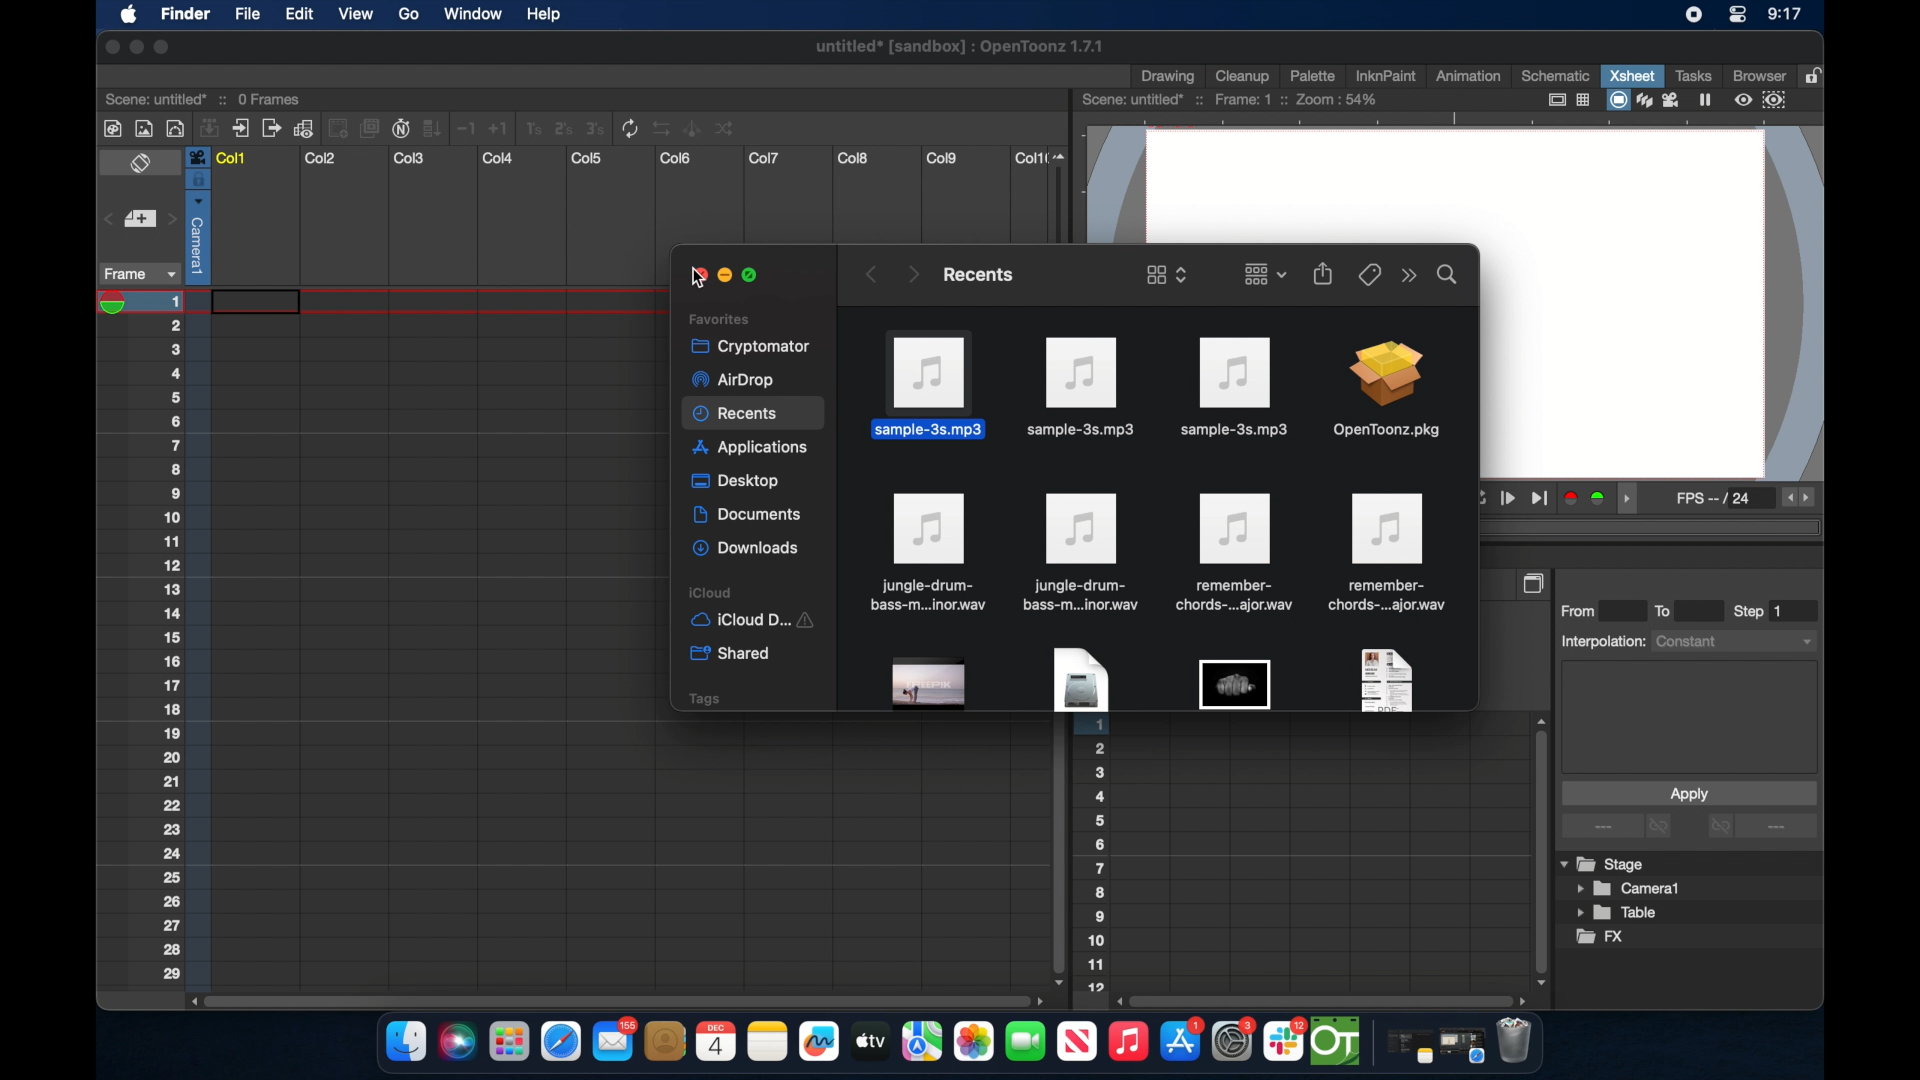  What do you see at coordinates (752, 450) in the screenshot?
I see `applications` at bounding box center [752, 450].